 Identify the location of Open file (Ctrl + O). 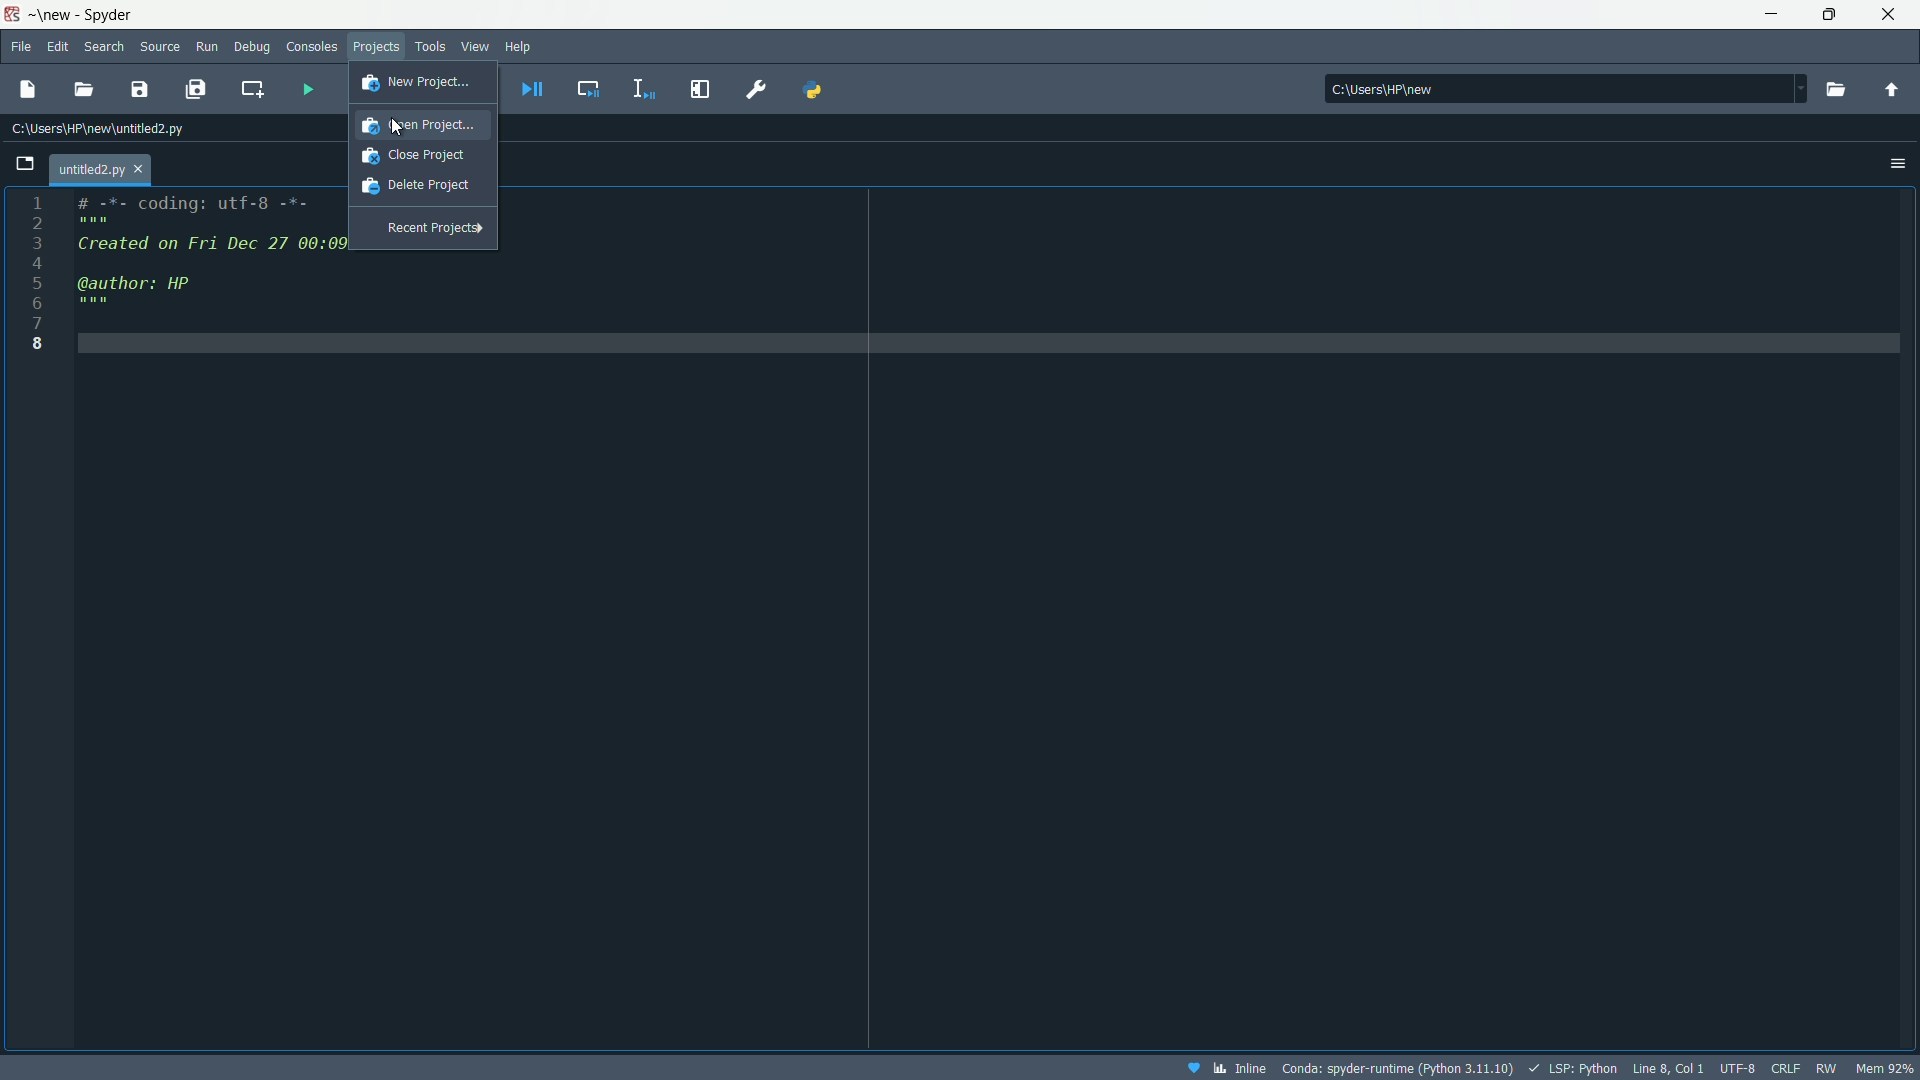
(86, 89).